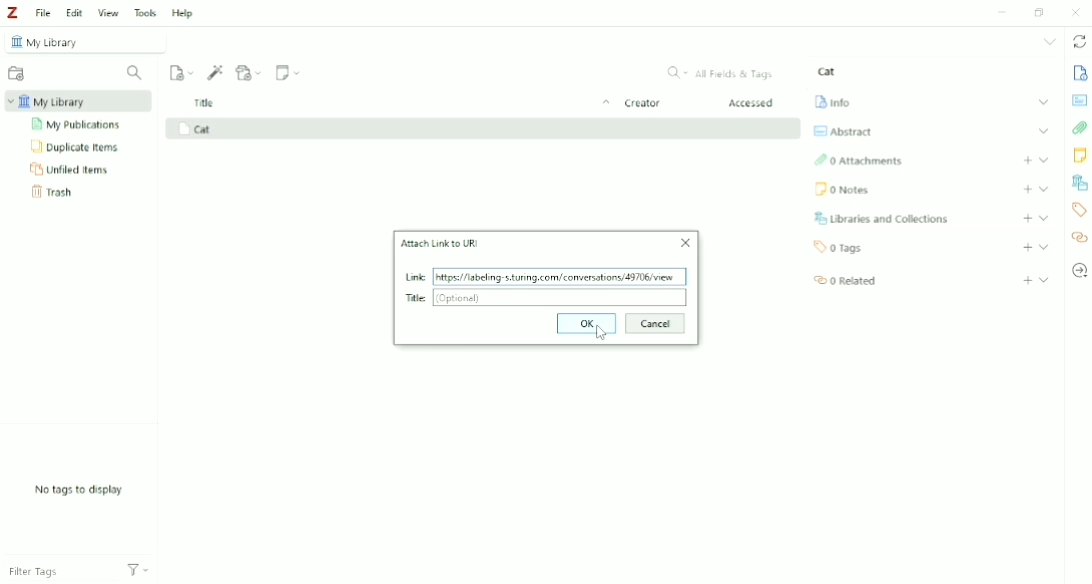 The height and width of the screenshot is (584, 1092). Describe the element at coordinates (404, 104) in the screenshot. I see `Title` at that location.